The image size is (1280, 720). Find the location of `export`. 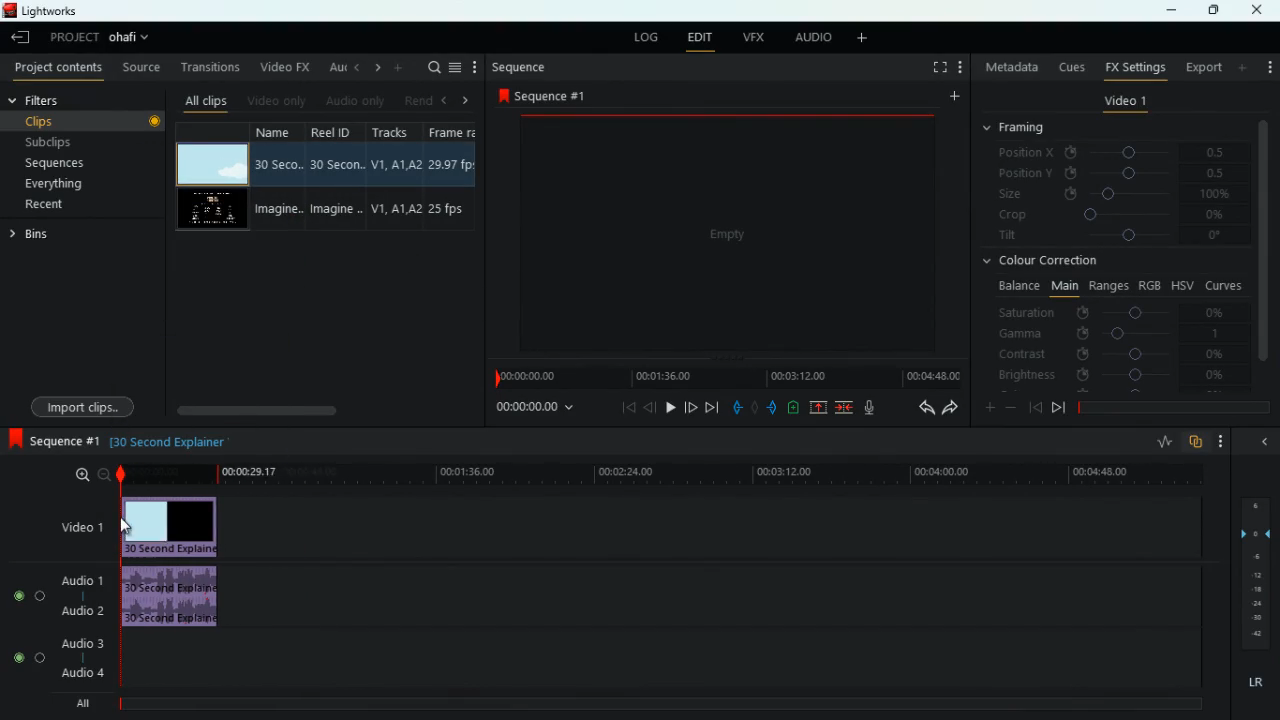

export is located at coordinates (1202, 67).